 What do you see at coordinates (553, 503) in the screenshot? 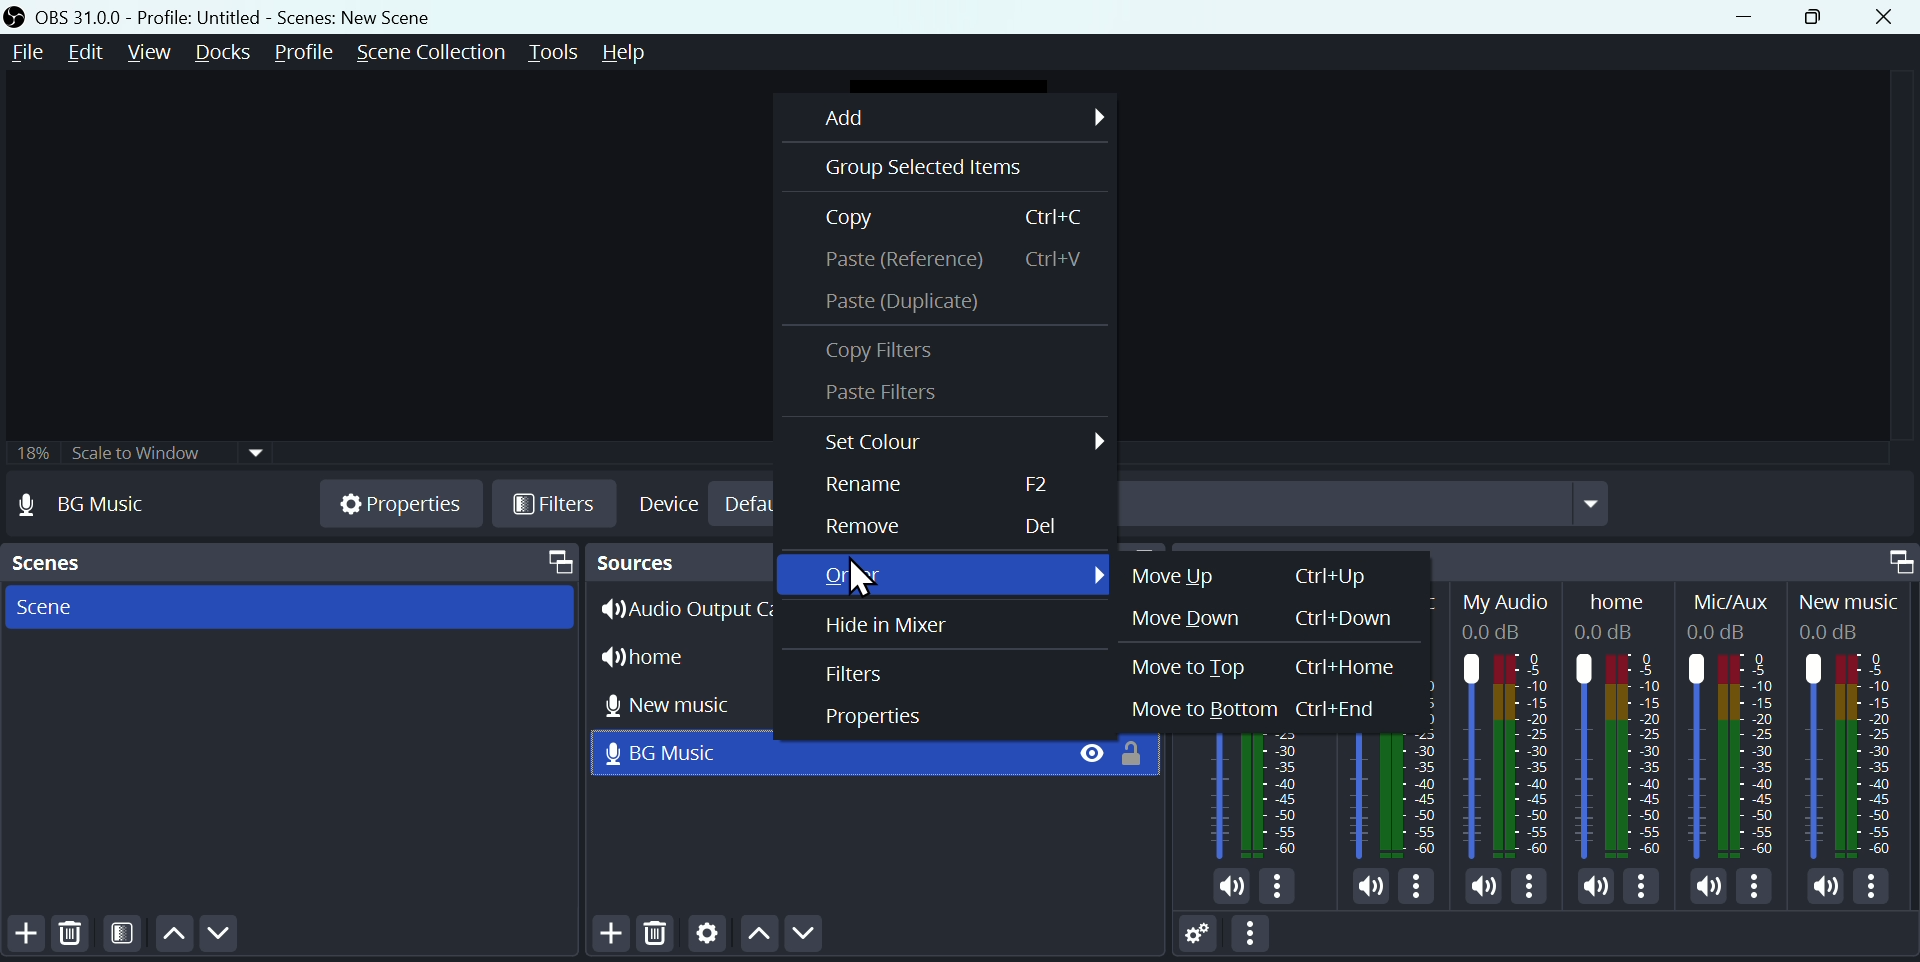
I see `Filter` at bounding box center [553, 503].